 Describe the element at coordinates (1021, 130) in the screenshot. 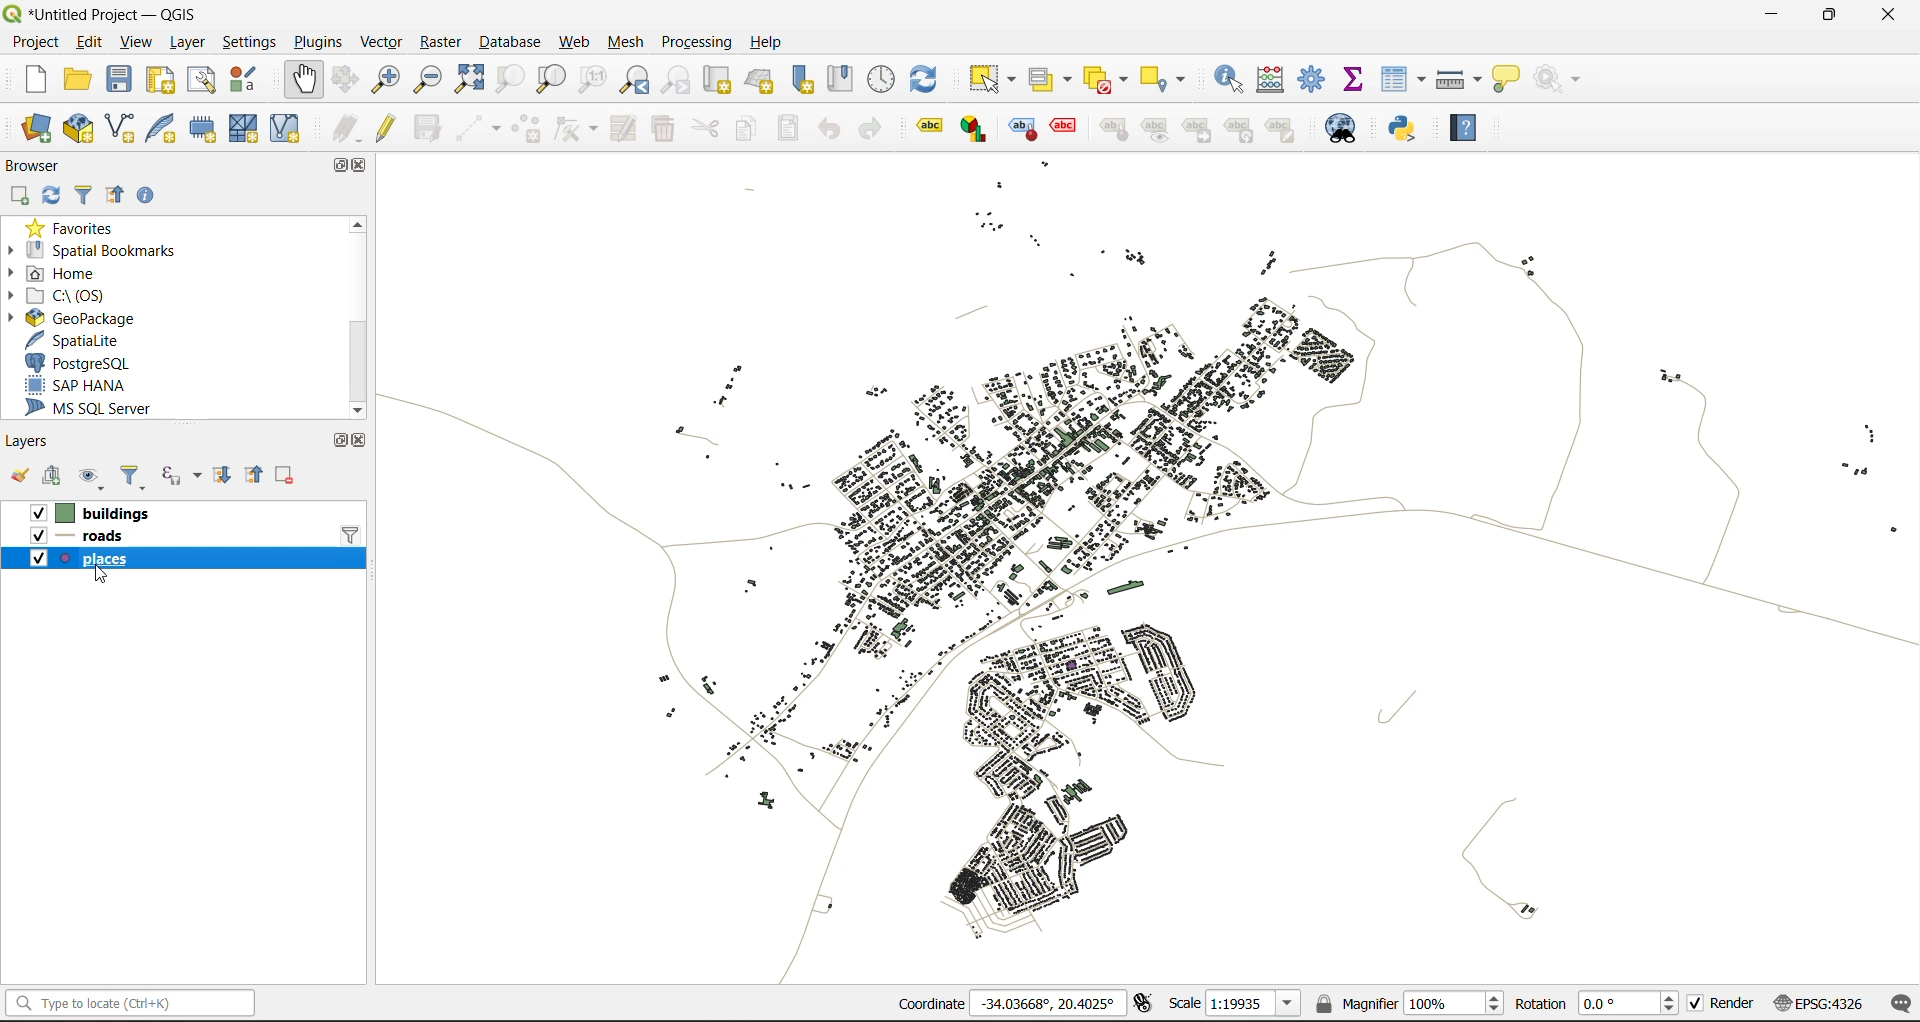

I see `highlight pinned labels and diagram` at that location.